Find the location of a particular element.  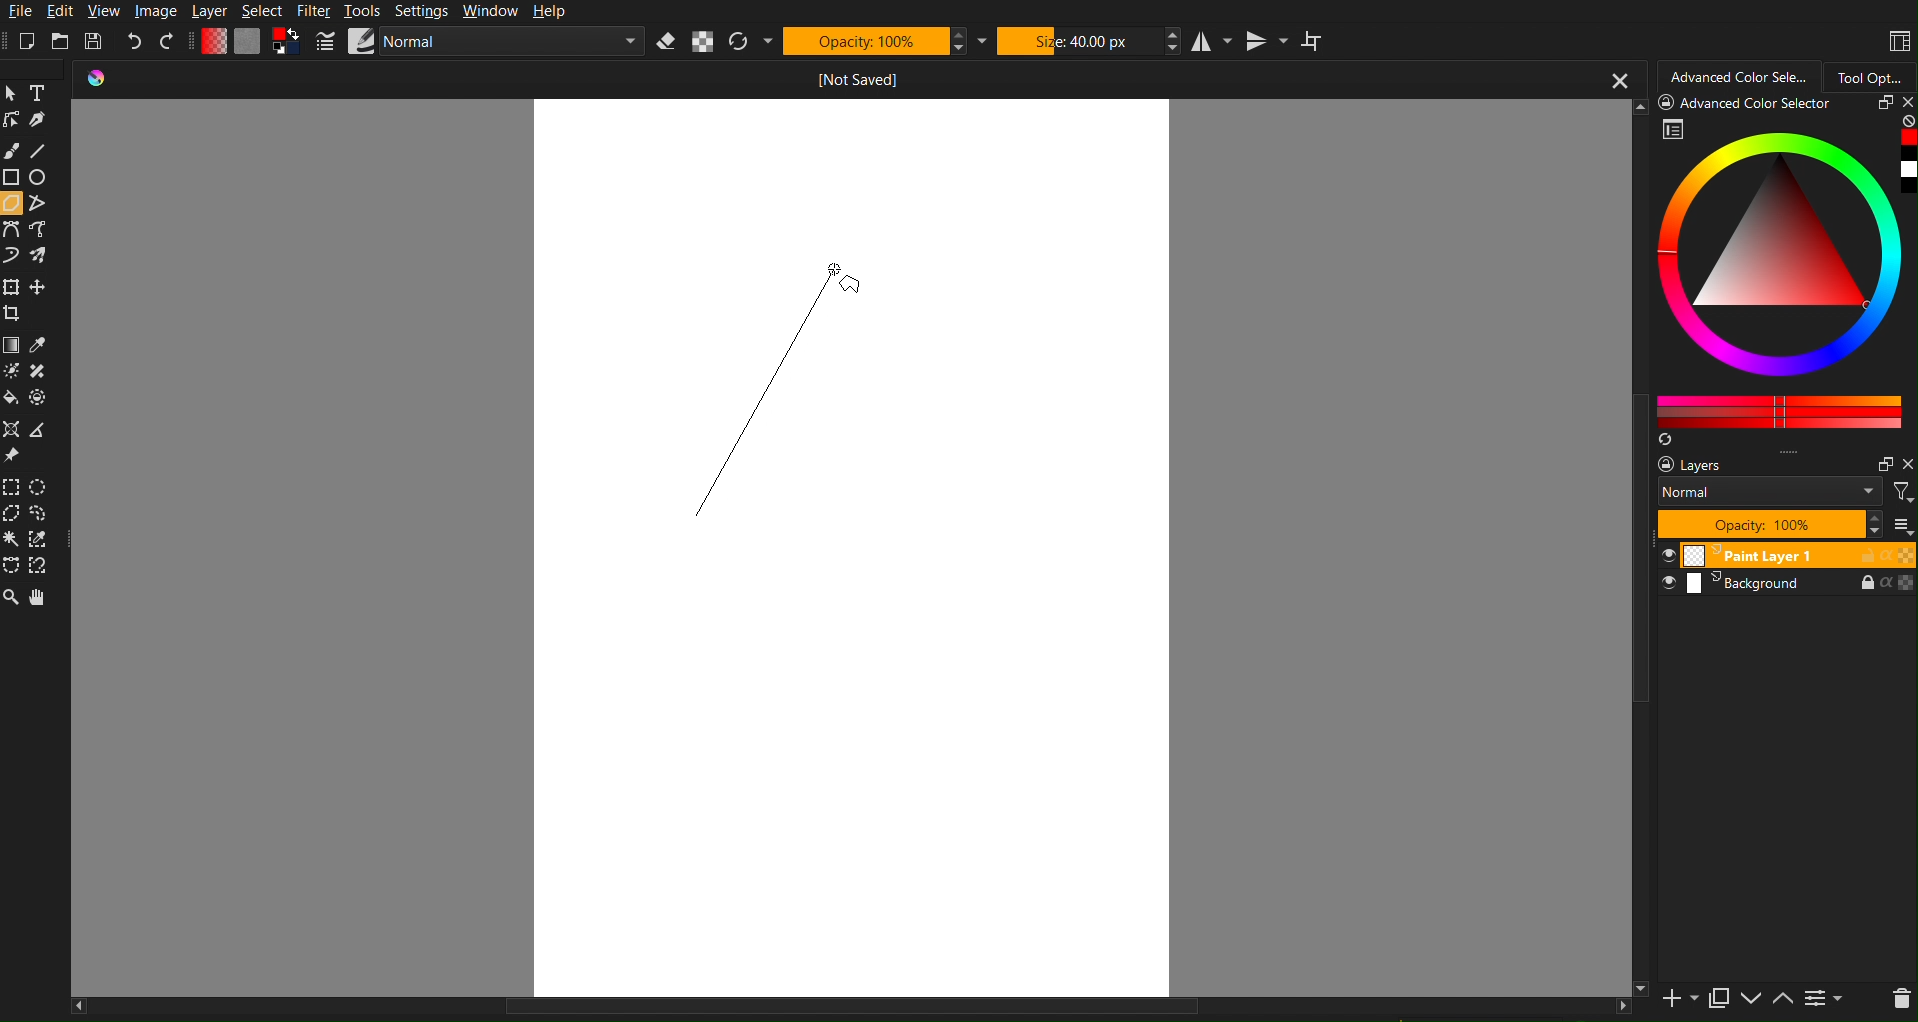

Brush Settings is located at coordinates (482, 43).